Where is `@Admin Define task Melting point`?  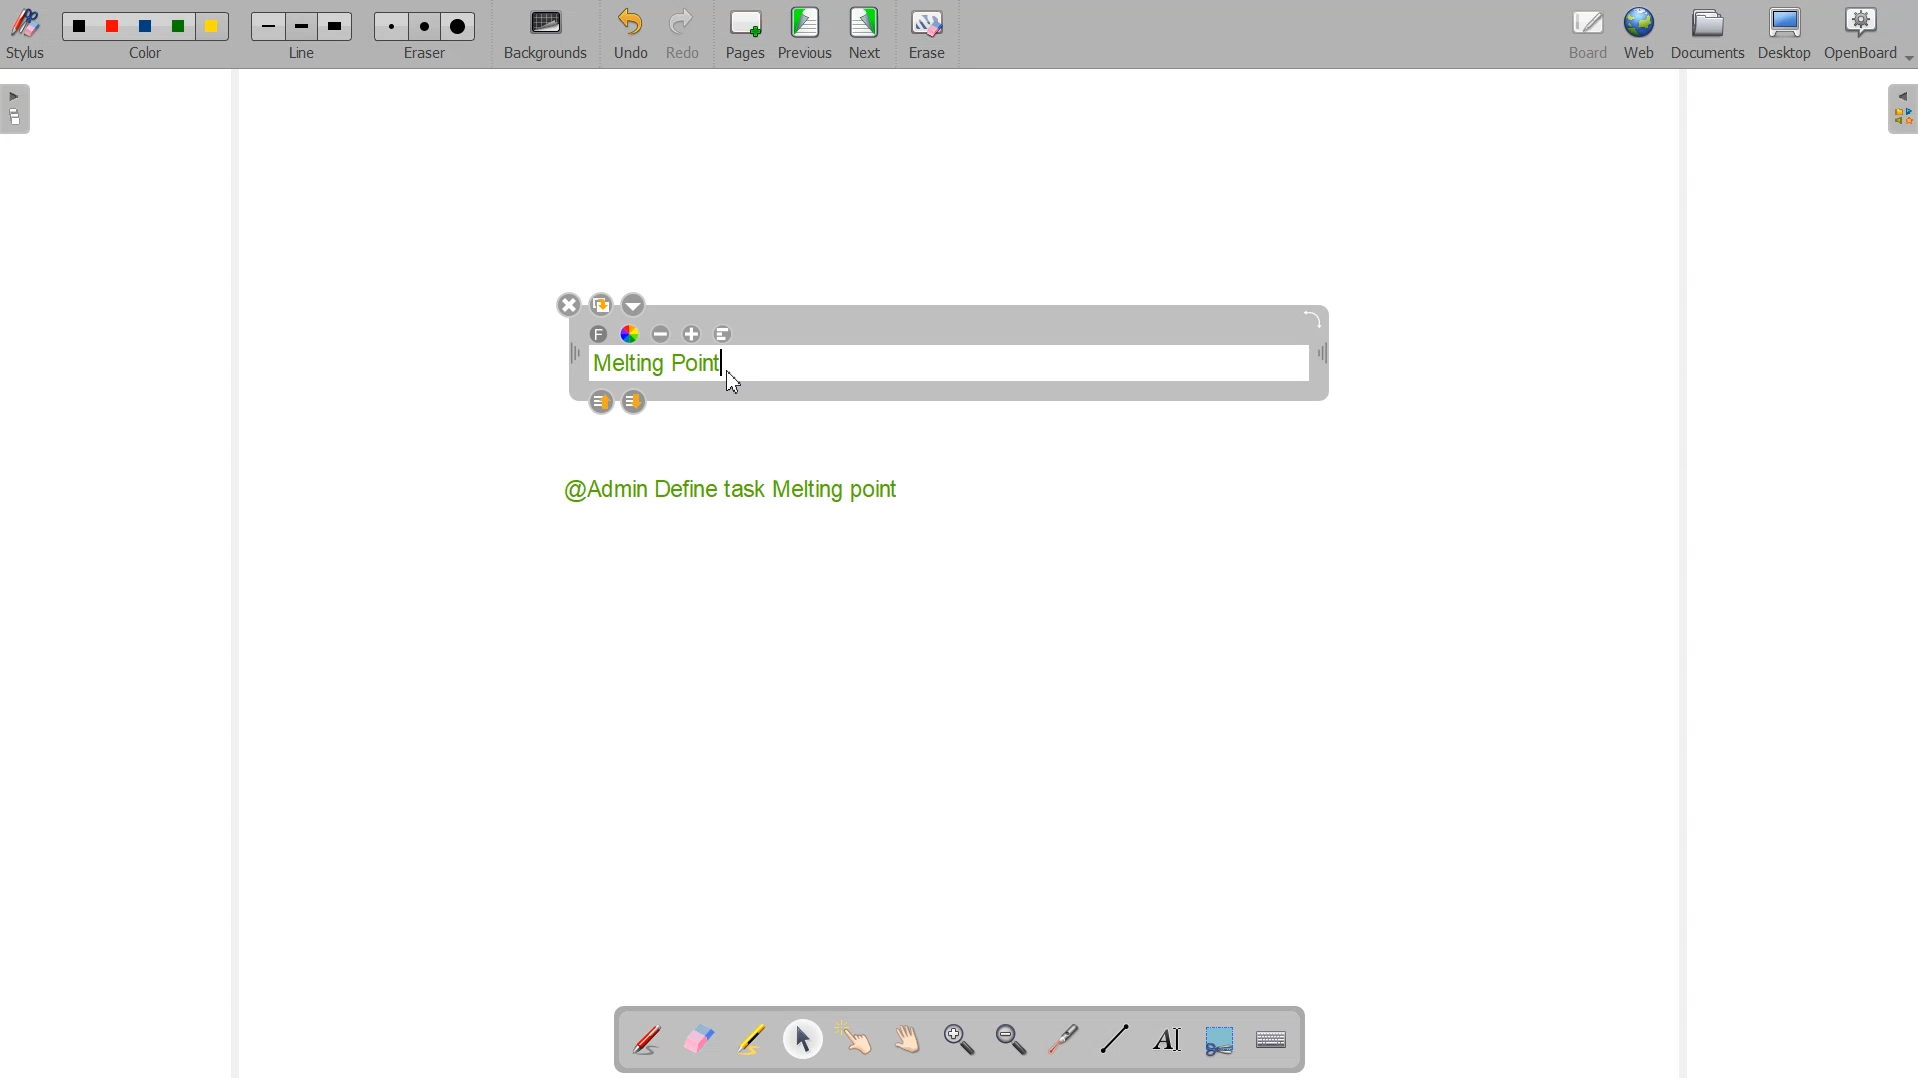
@Admin Define task Melting point is located at coordinates (734, 489).